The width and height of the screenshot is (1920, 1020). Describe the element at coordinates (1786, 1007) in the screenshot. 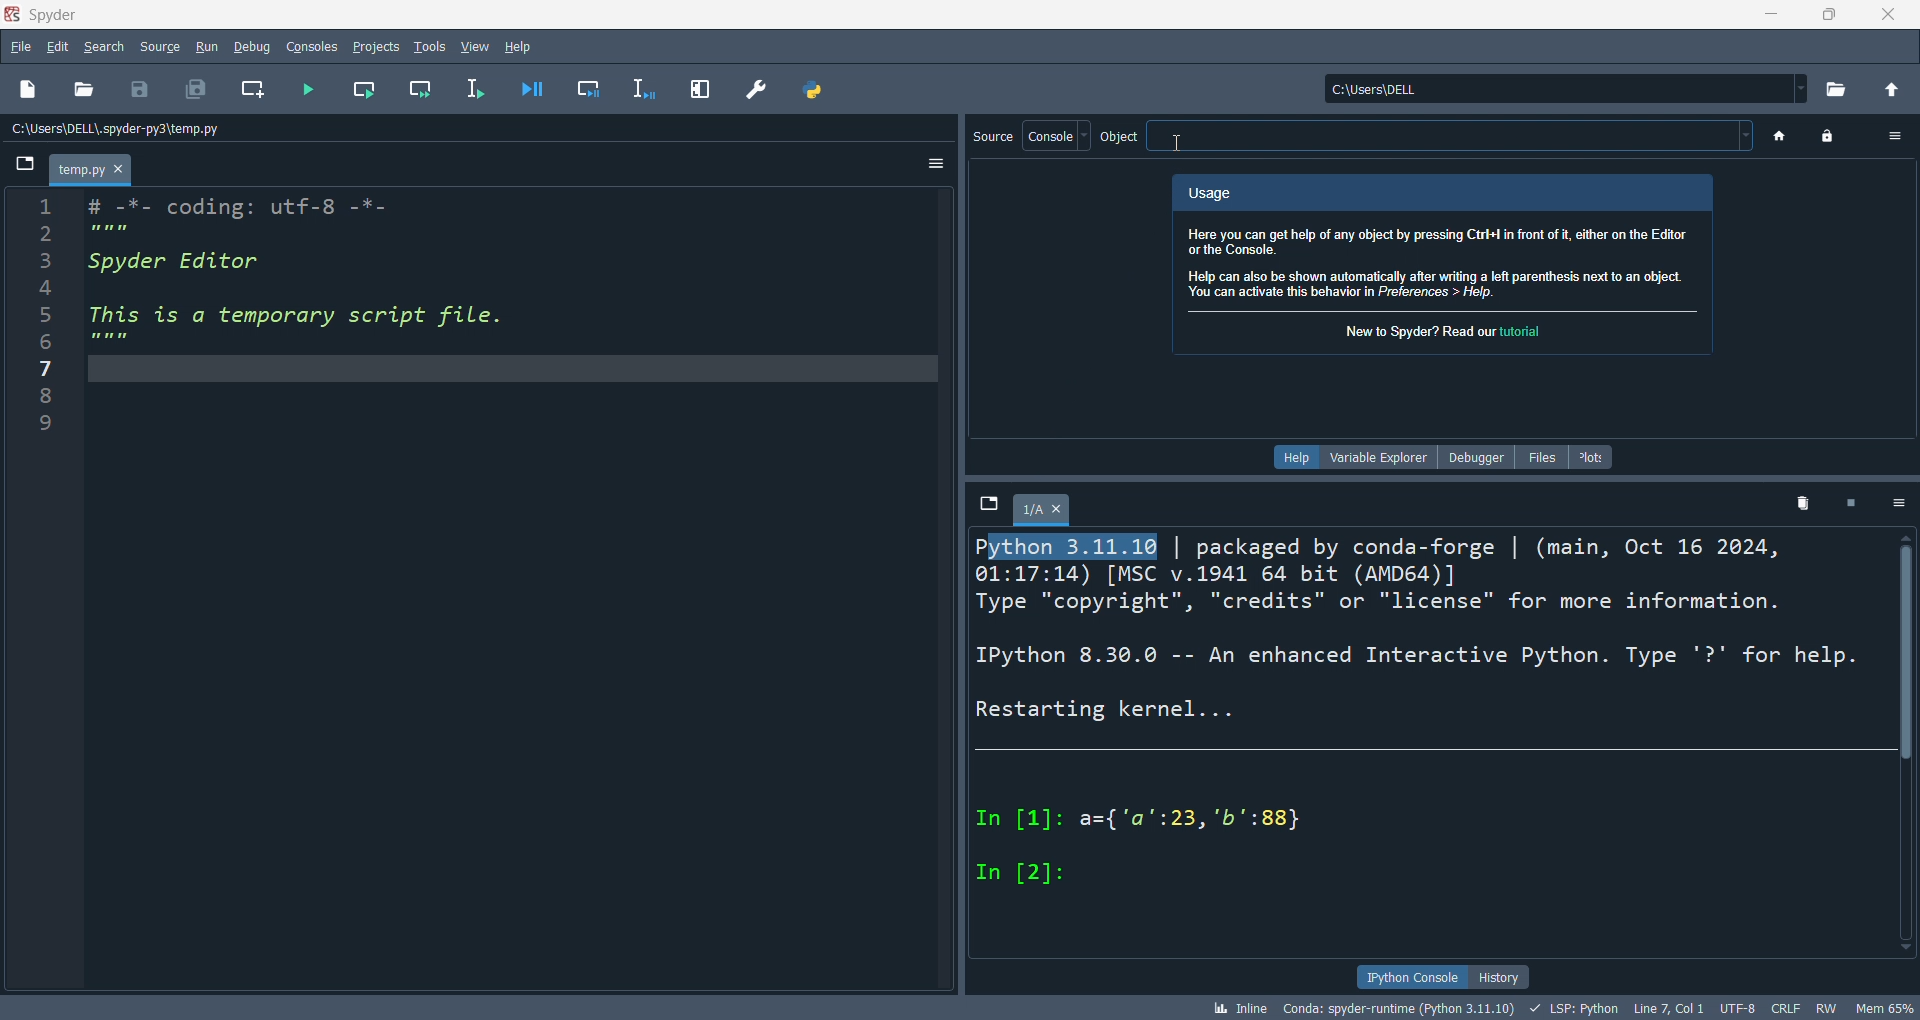

I see `CRLF` at that location.